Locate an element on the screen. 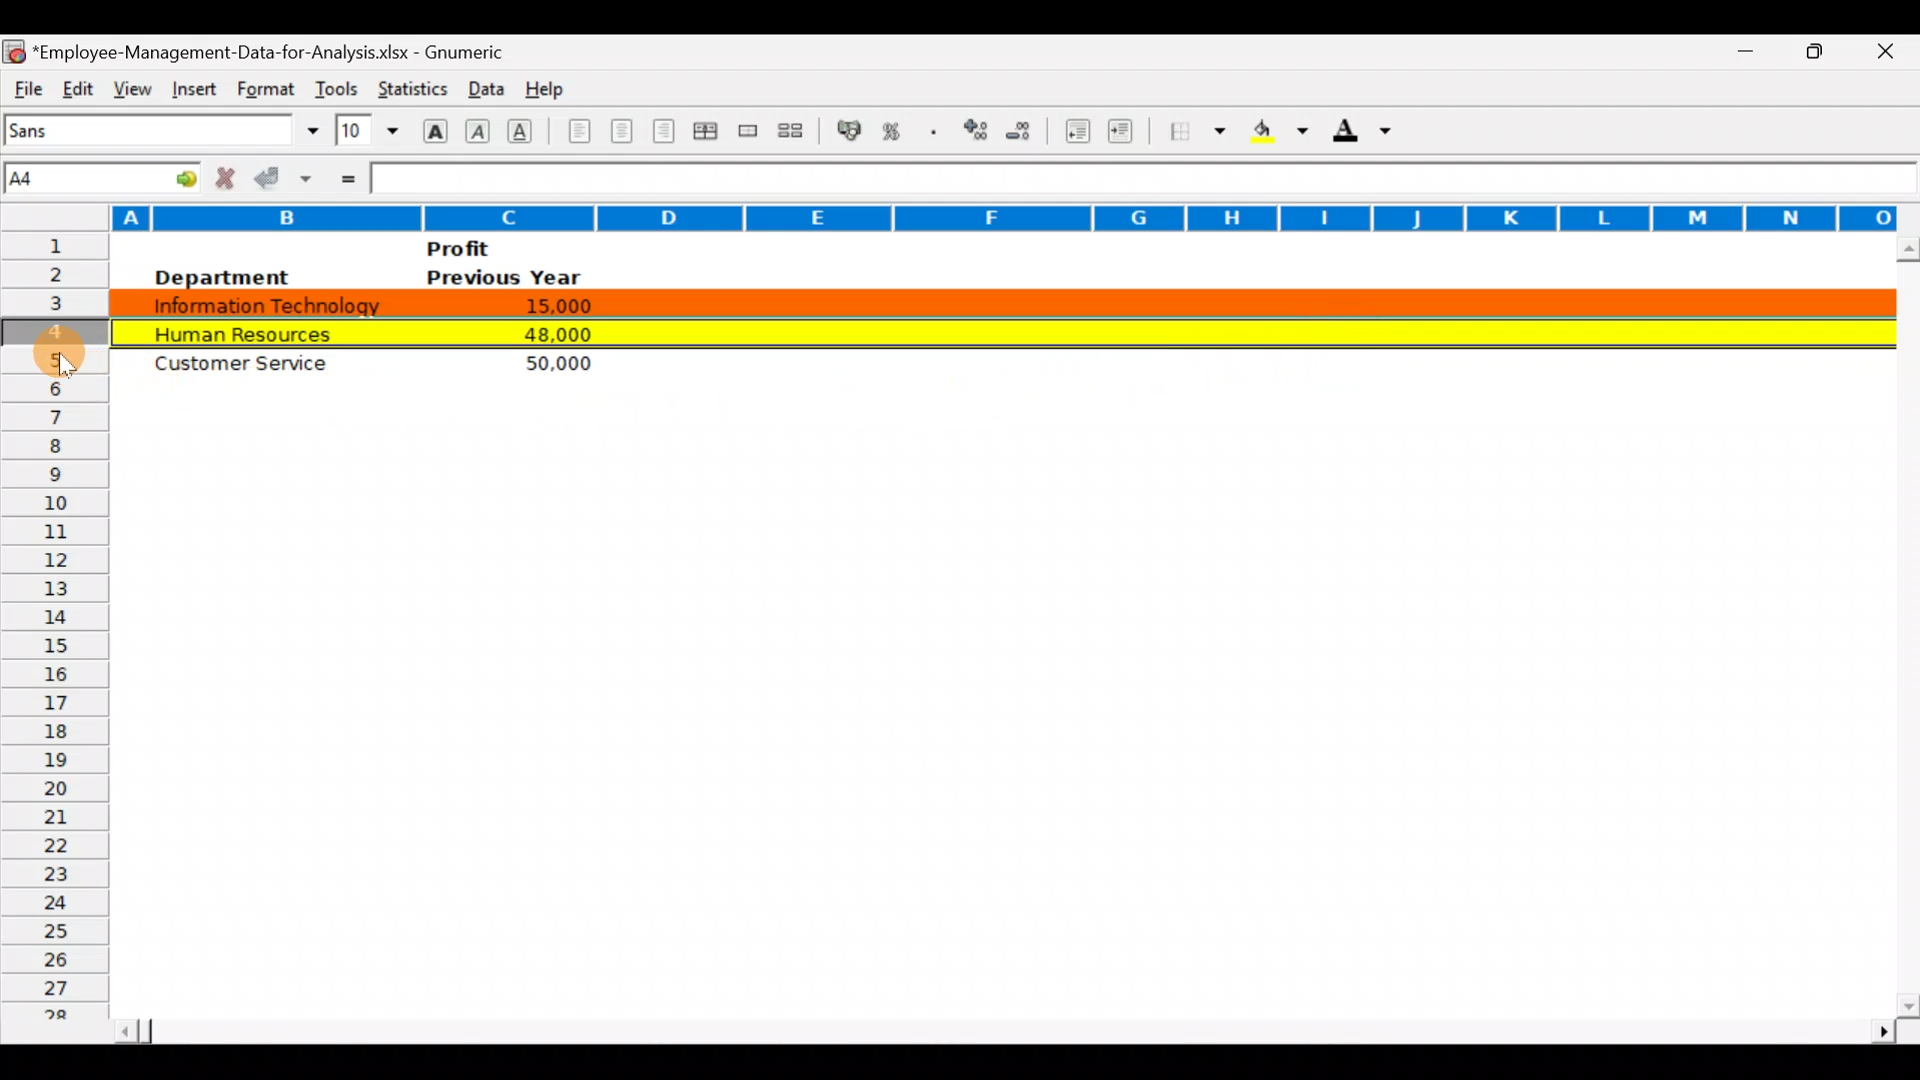 This screenshot has width=1920, height=1080. Font name is located at coordinates (164, 130).